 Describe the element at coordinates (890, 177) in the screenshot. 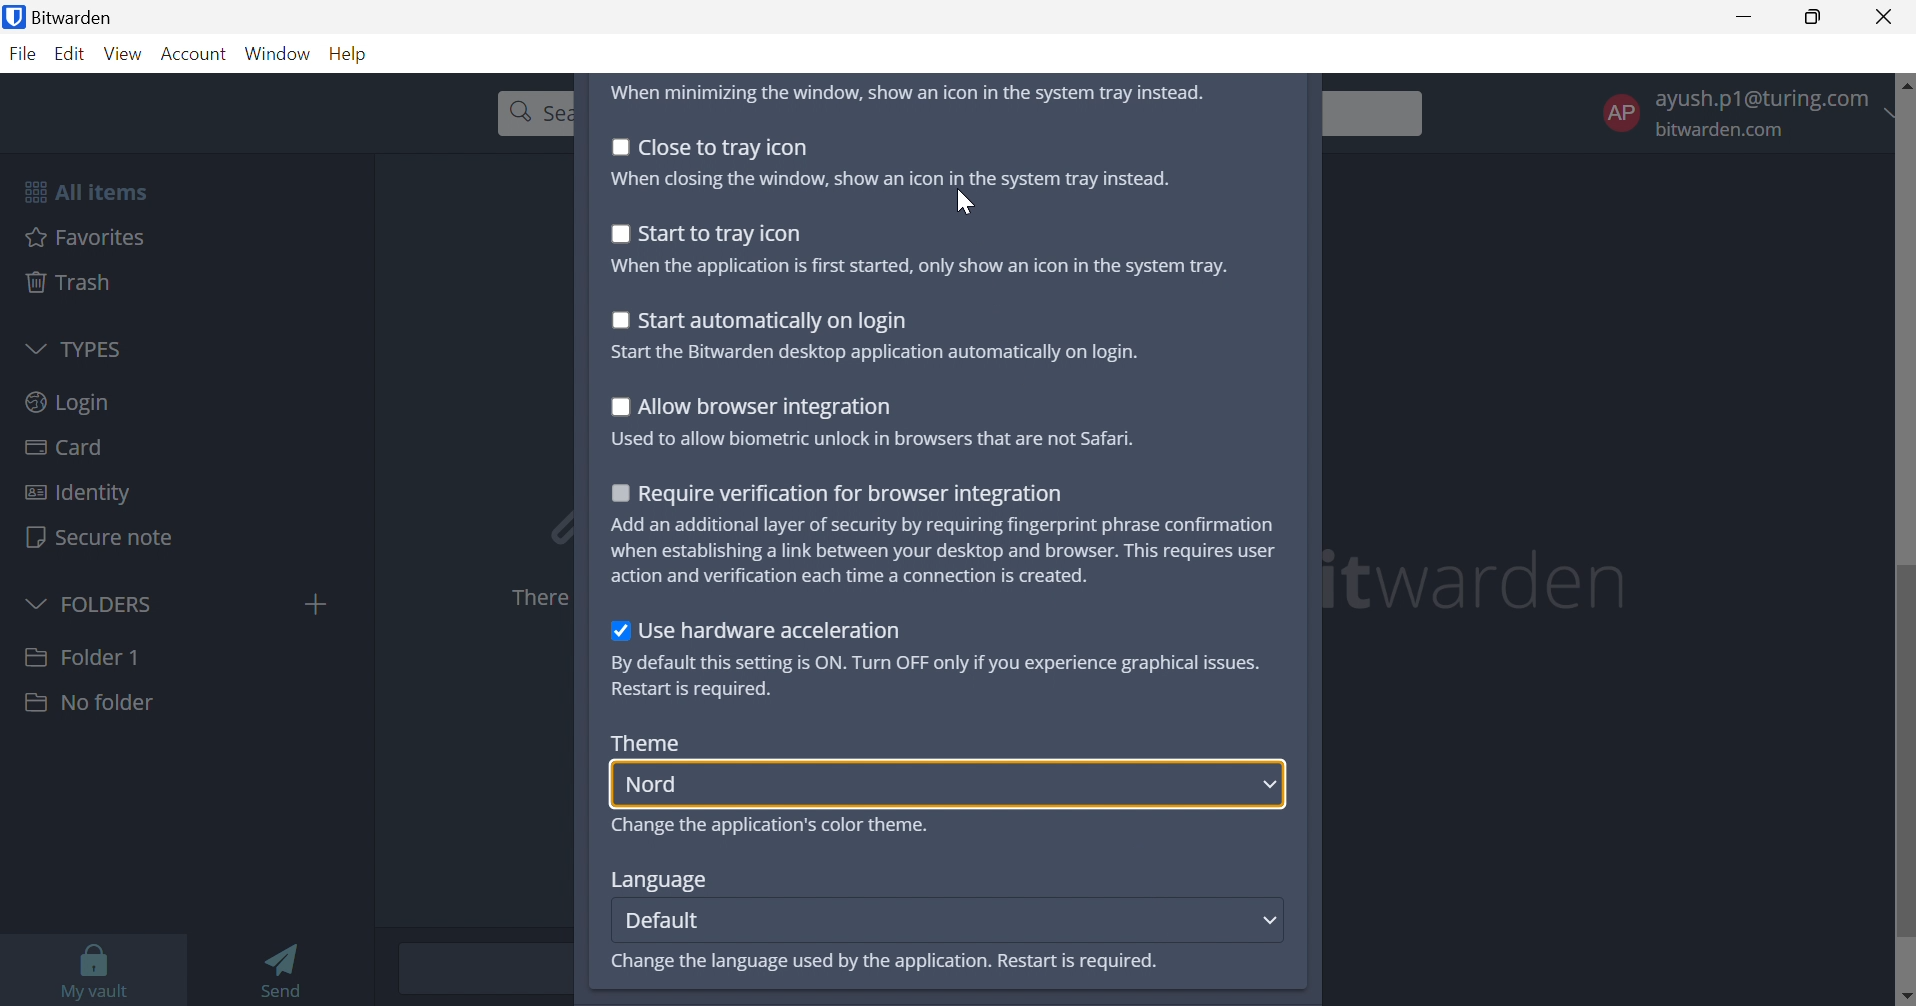

I see `When closing the window show an icon in the system tray instead` at that location.